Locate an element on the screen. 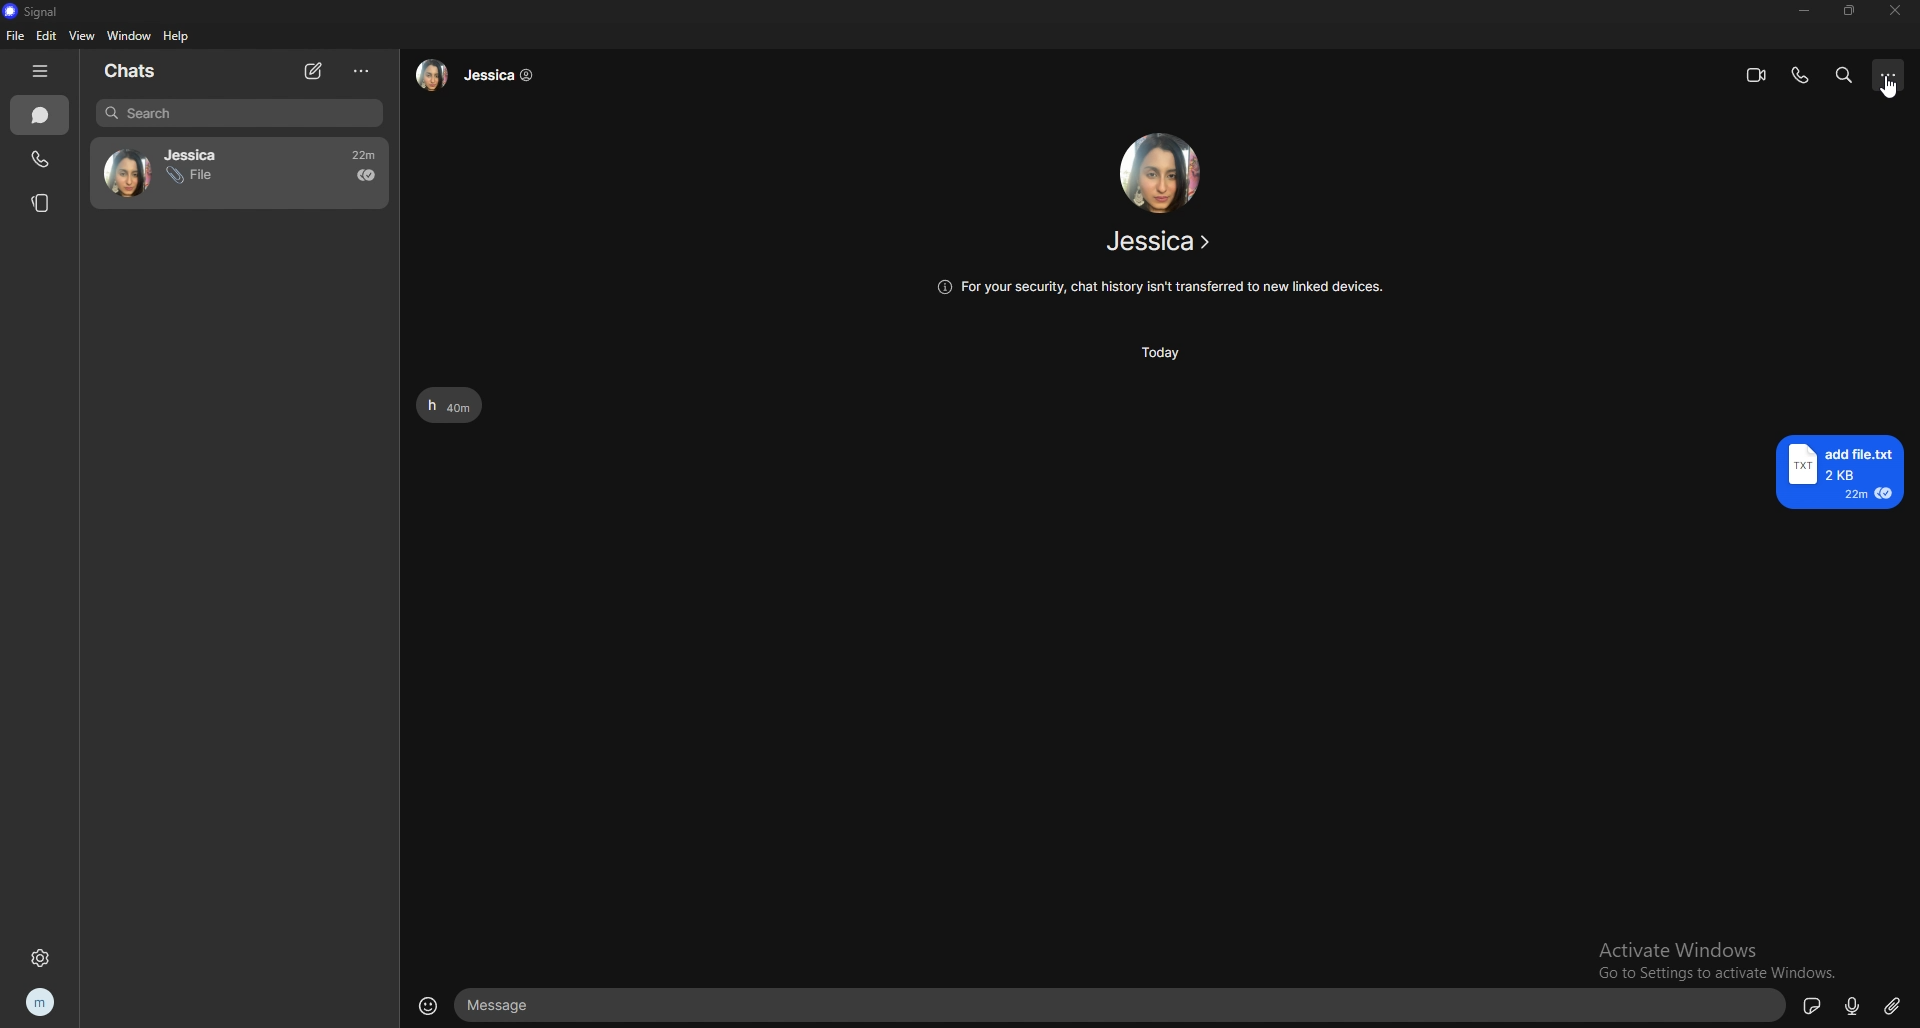  Jessica is located at coordinates (199, 153).